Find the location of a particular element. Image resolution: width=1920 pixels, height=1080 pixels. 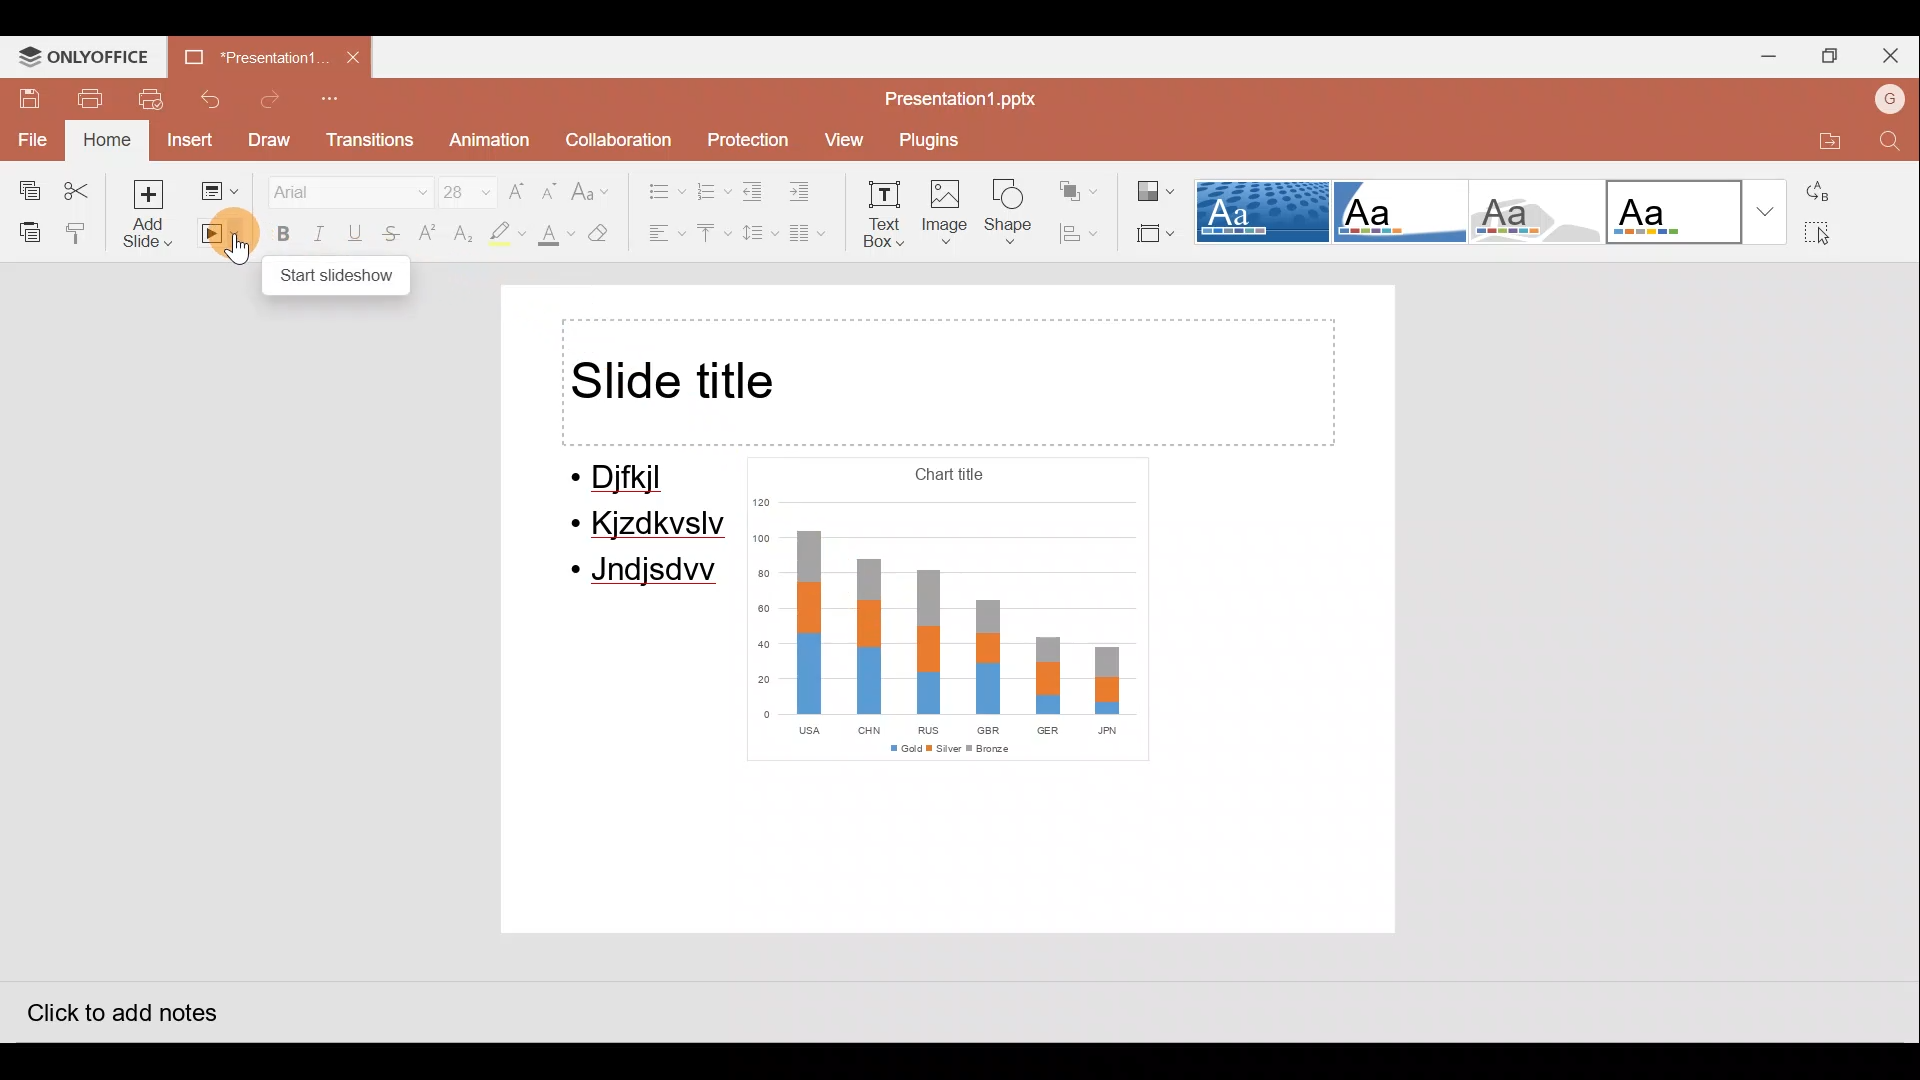

Maximize is located at coordinates (1828, 51).